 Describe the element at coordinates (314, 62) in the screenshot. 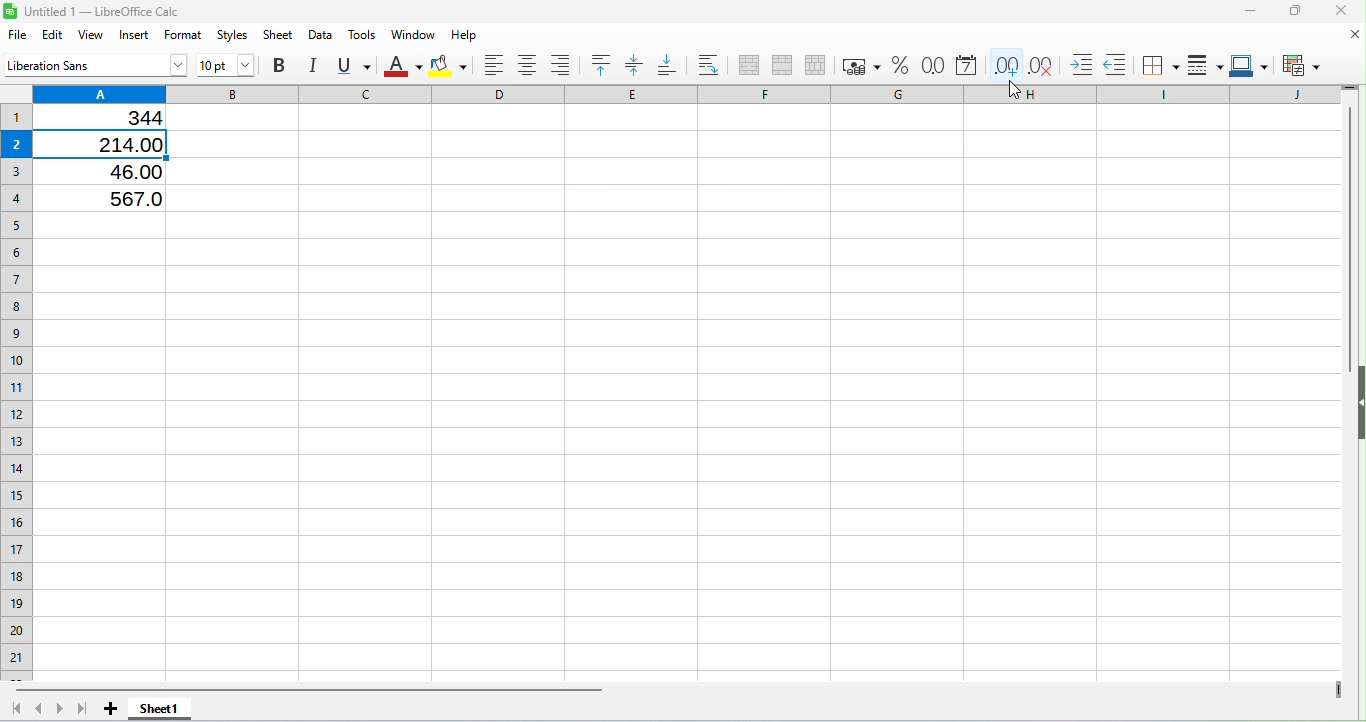

I see `Italics` at that location.